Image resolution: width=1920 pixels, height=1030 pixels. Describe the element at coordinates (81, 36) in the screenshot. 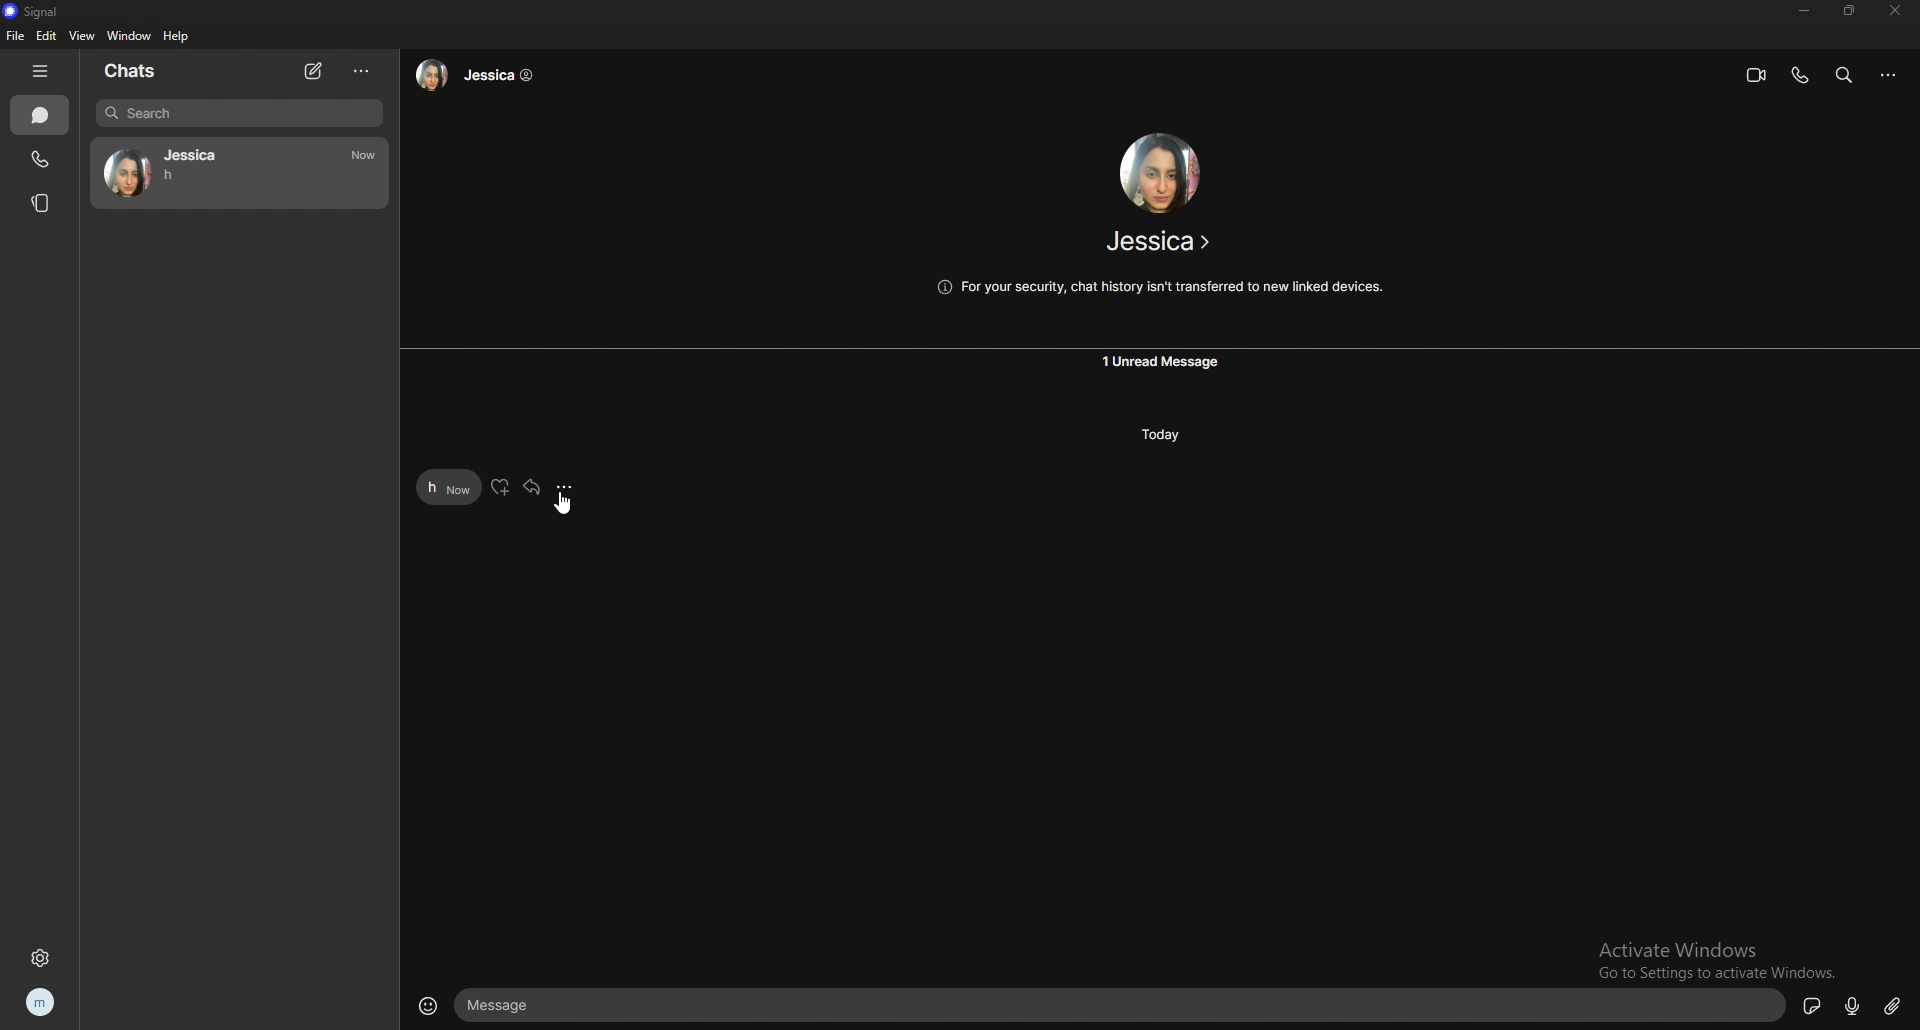

I see `view` at that location.